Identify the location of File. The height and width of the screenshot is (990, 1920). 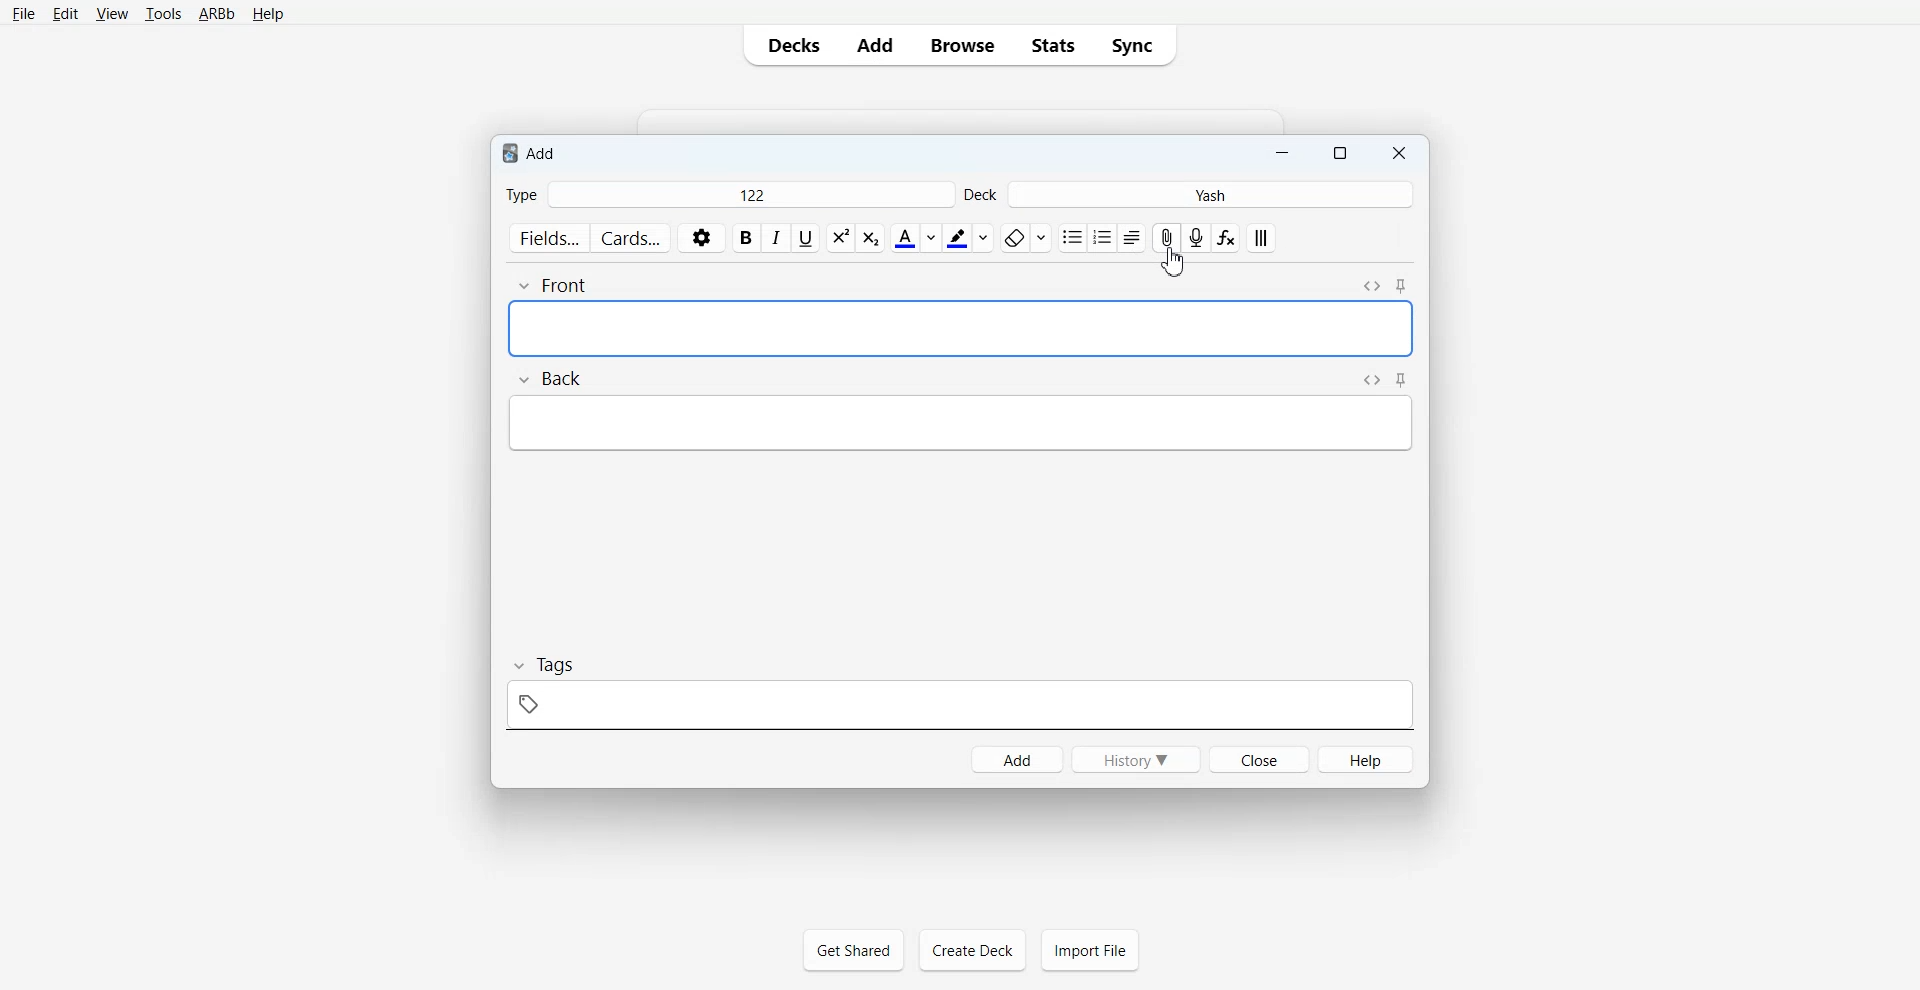
(23, 14).